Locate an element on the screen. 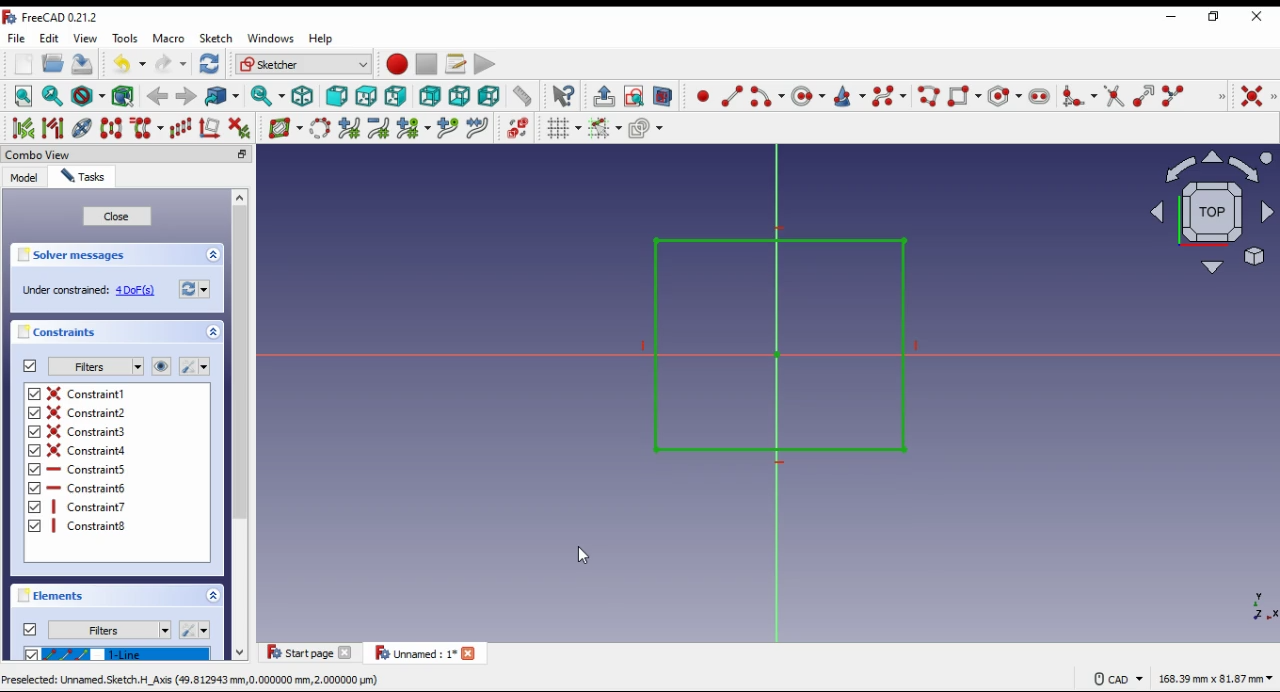  decrease bspline degree is located at coordinates (379, 128).